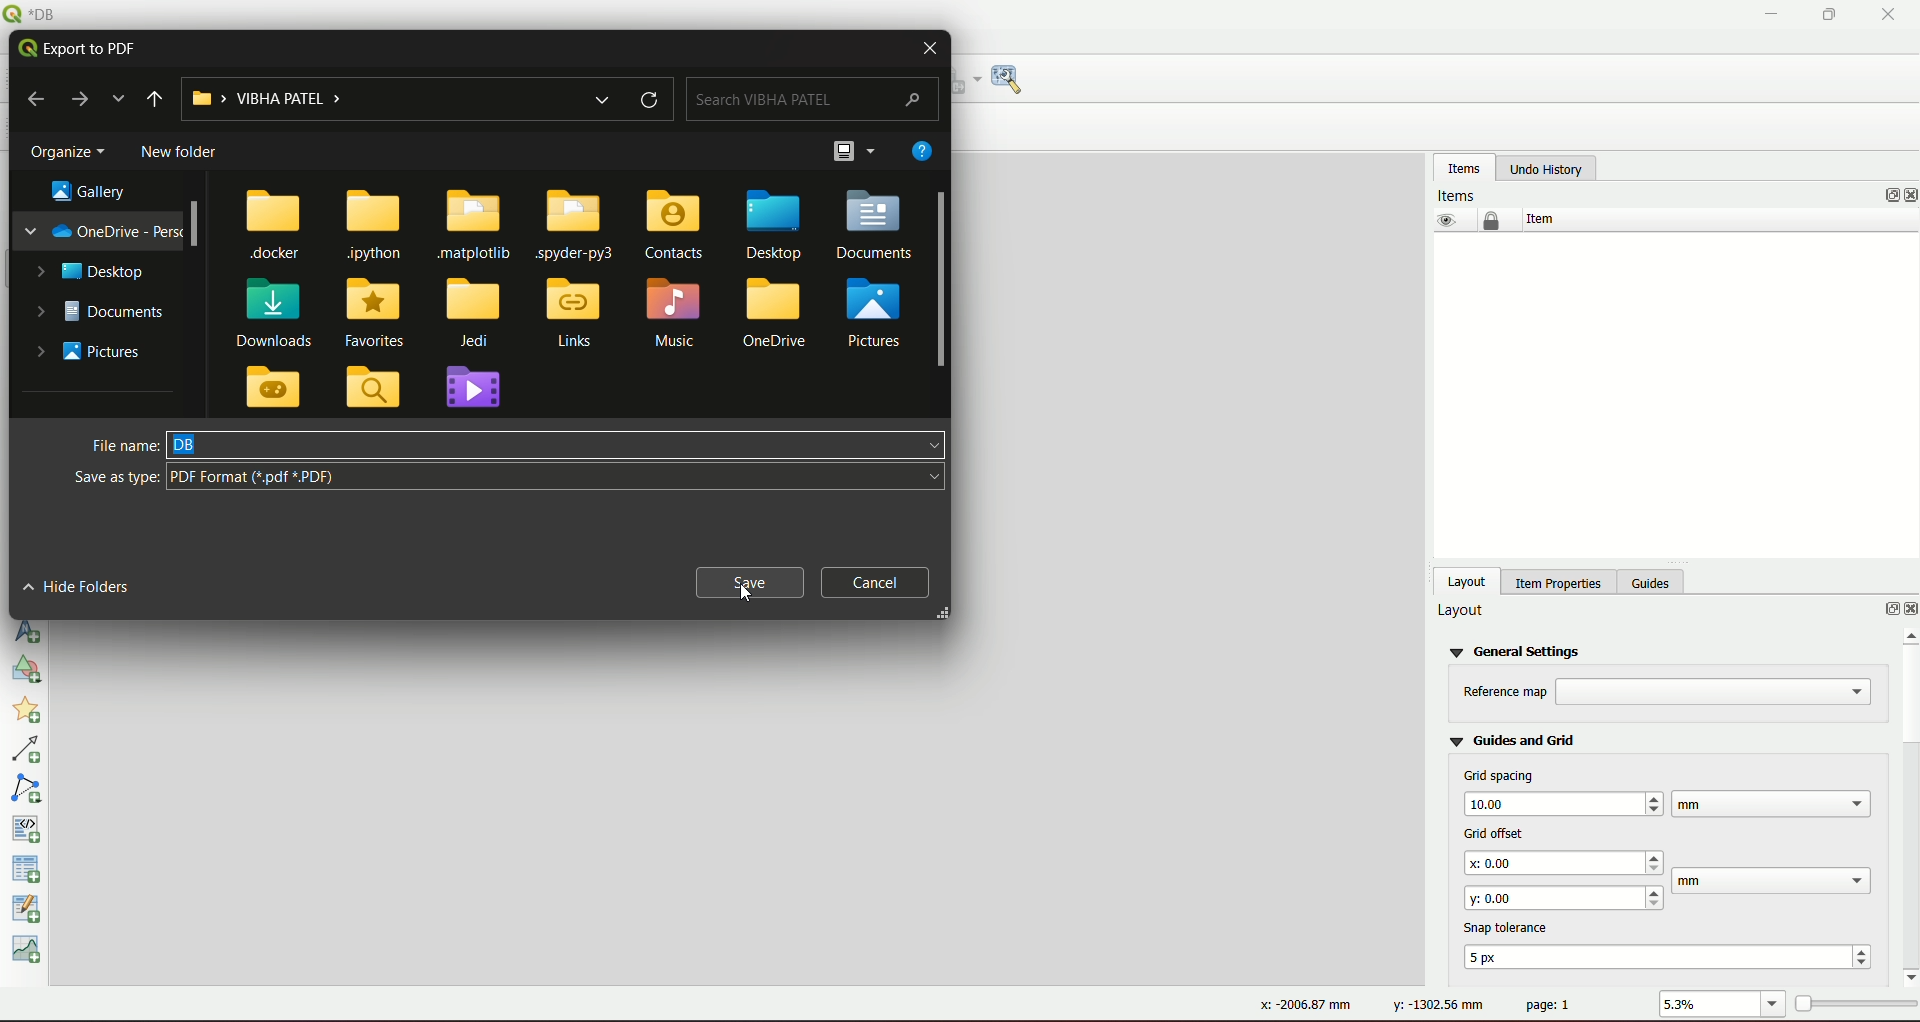  Describe the element at coordinates (29, 869) in the screenshot. I see `add fixed table` at that location.